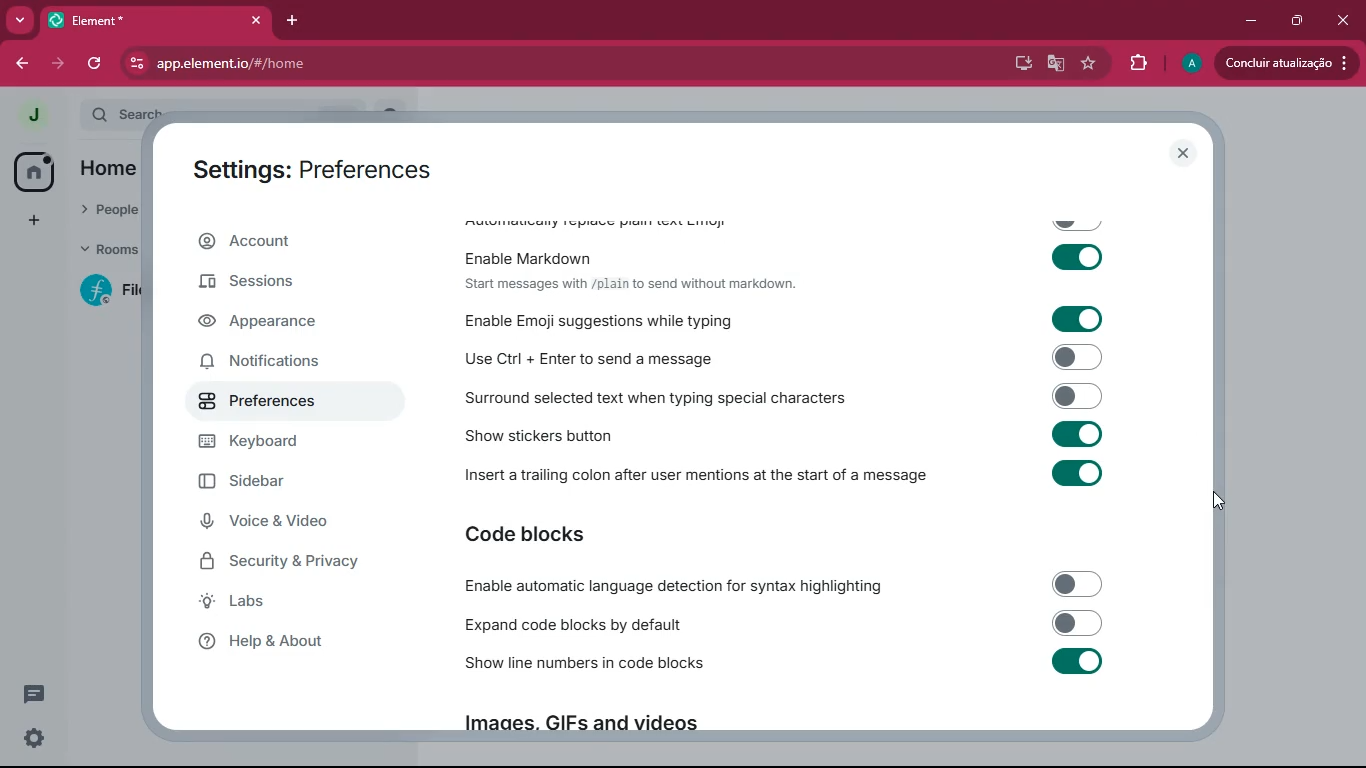 Image resolution: width=1366 pixels, height=768 pixels. I want to click on app.element.io/#/home, so click(318, 65).